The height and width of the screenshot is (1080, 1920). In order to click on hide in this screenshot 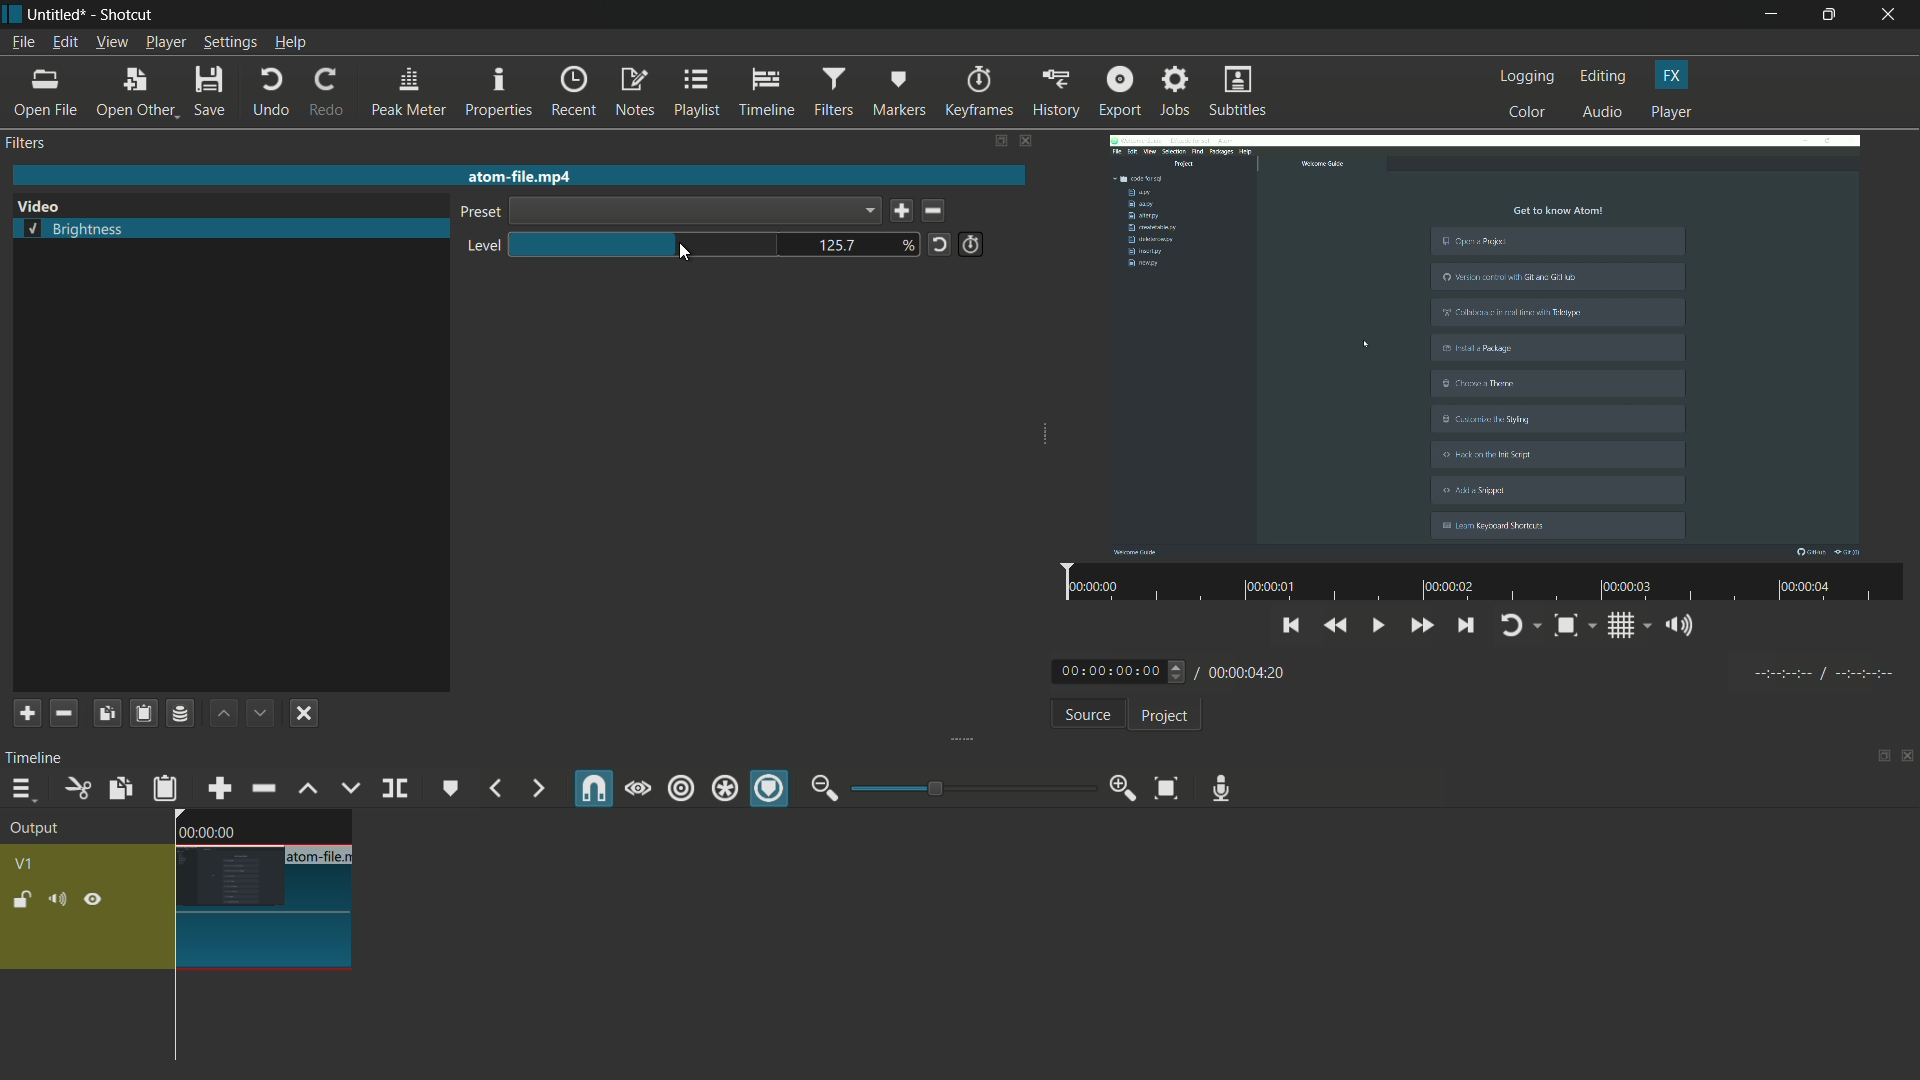, I will do `click(93, 900)`.